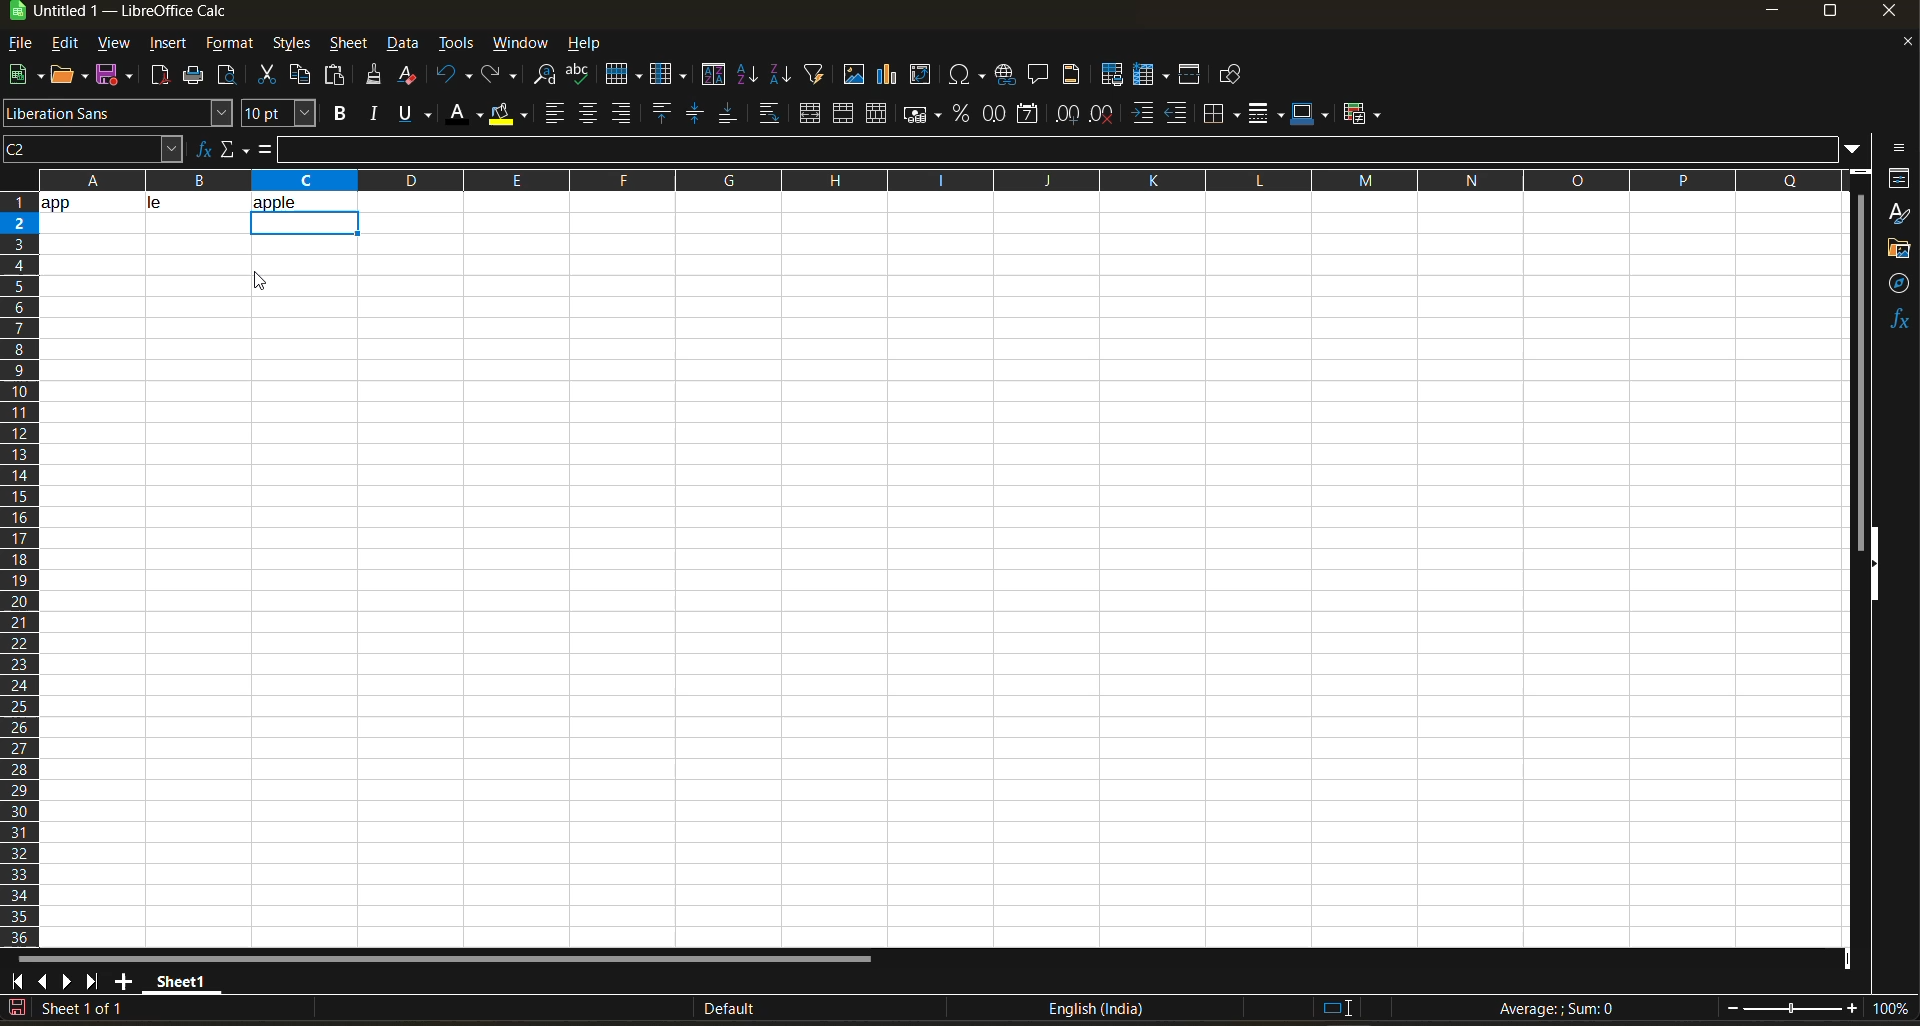  Describe the element at coordinates (420, 113) in the screenshot. I see `underline` at that location.